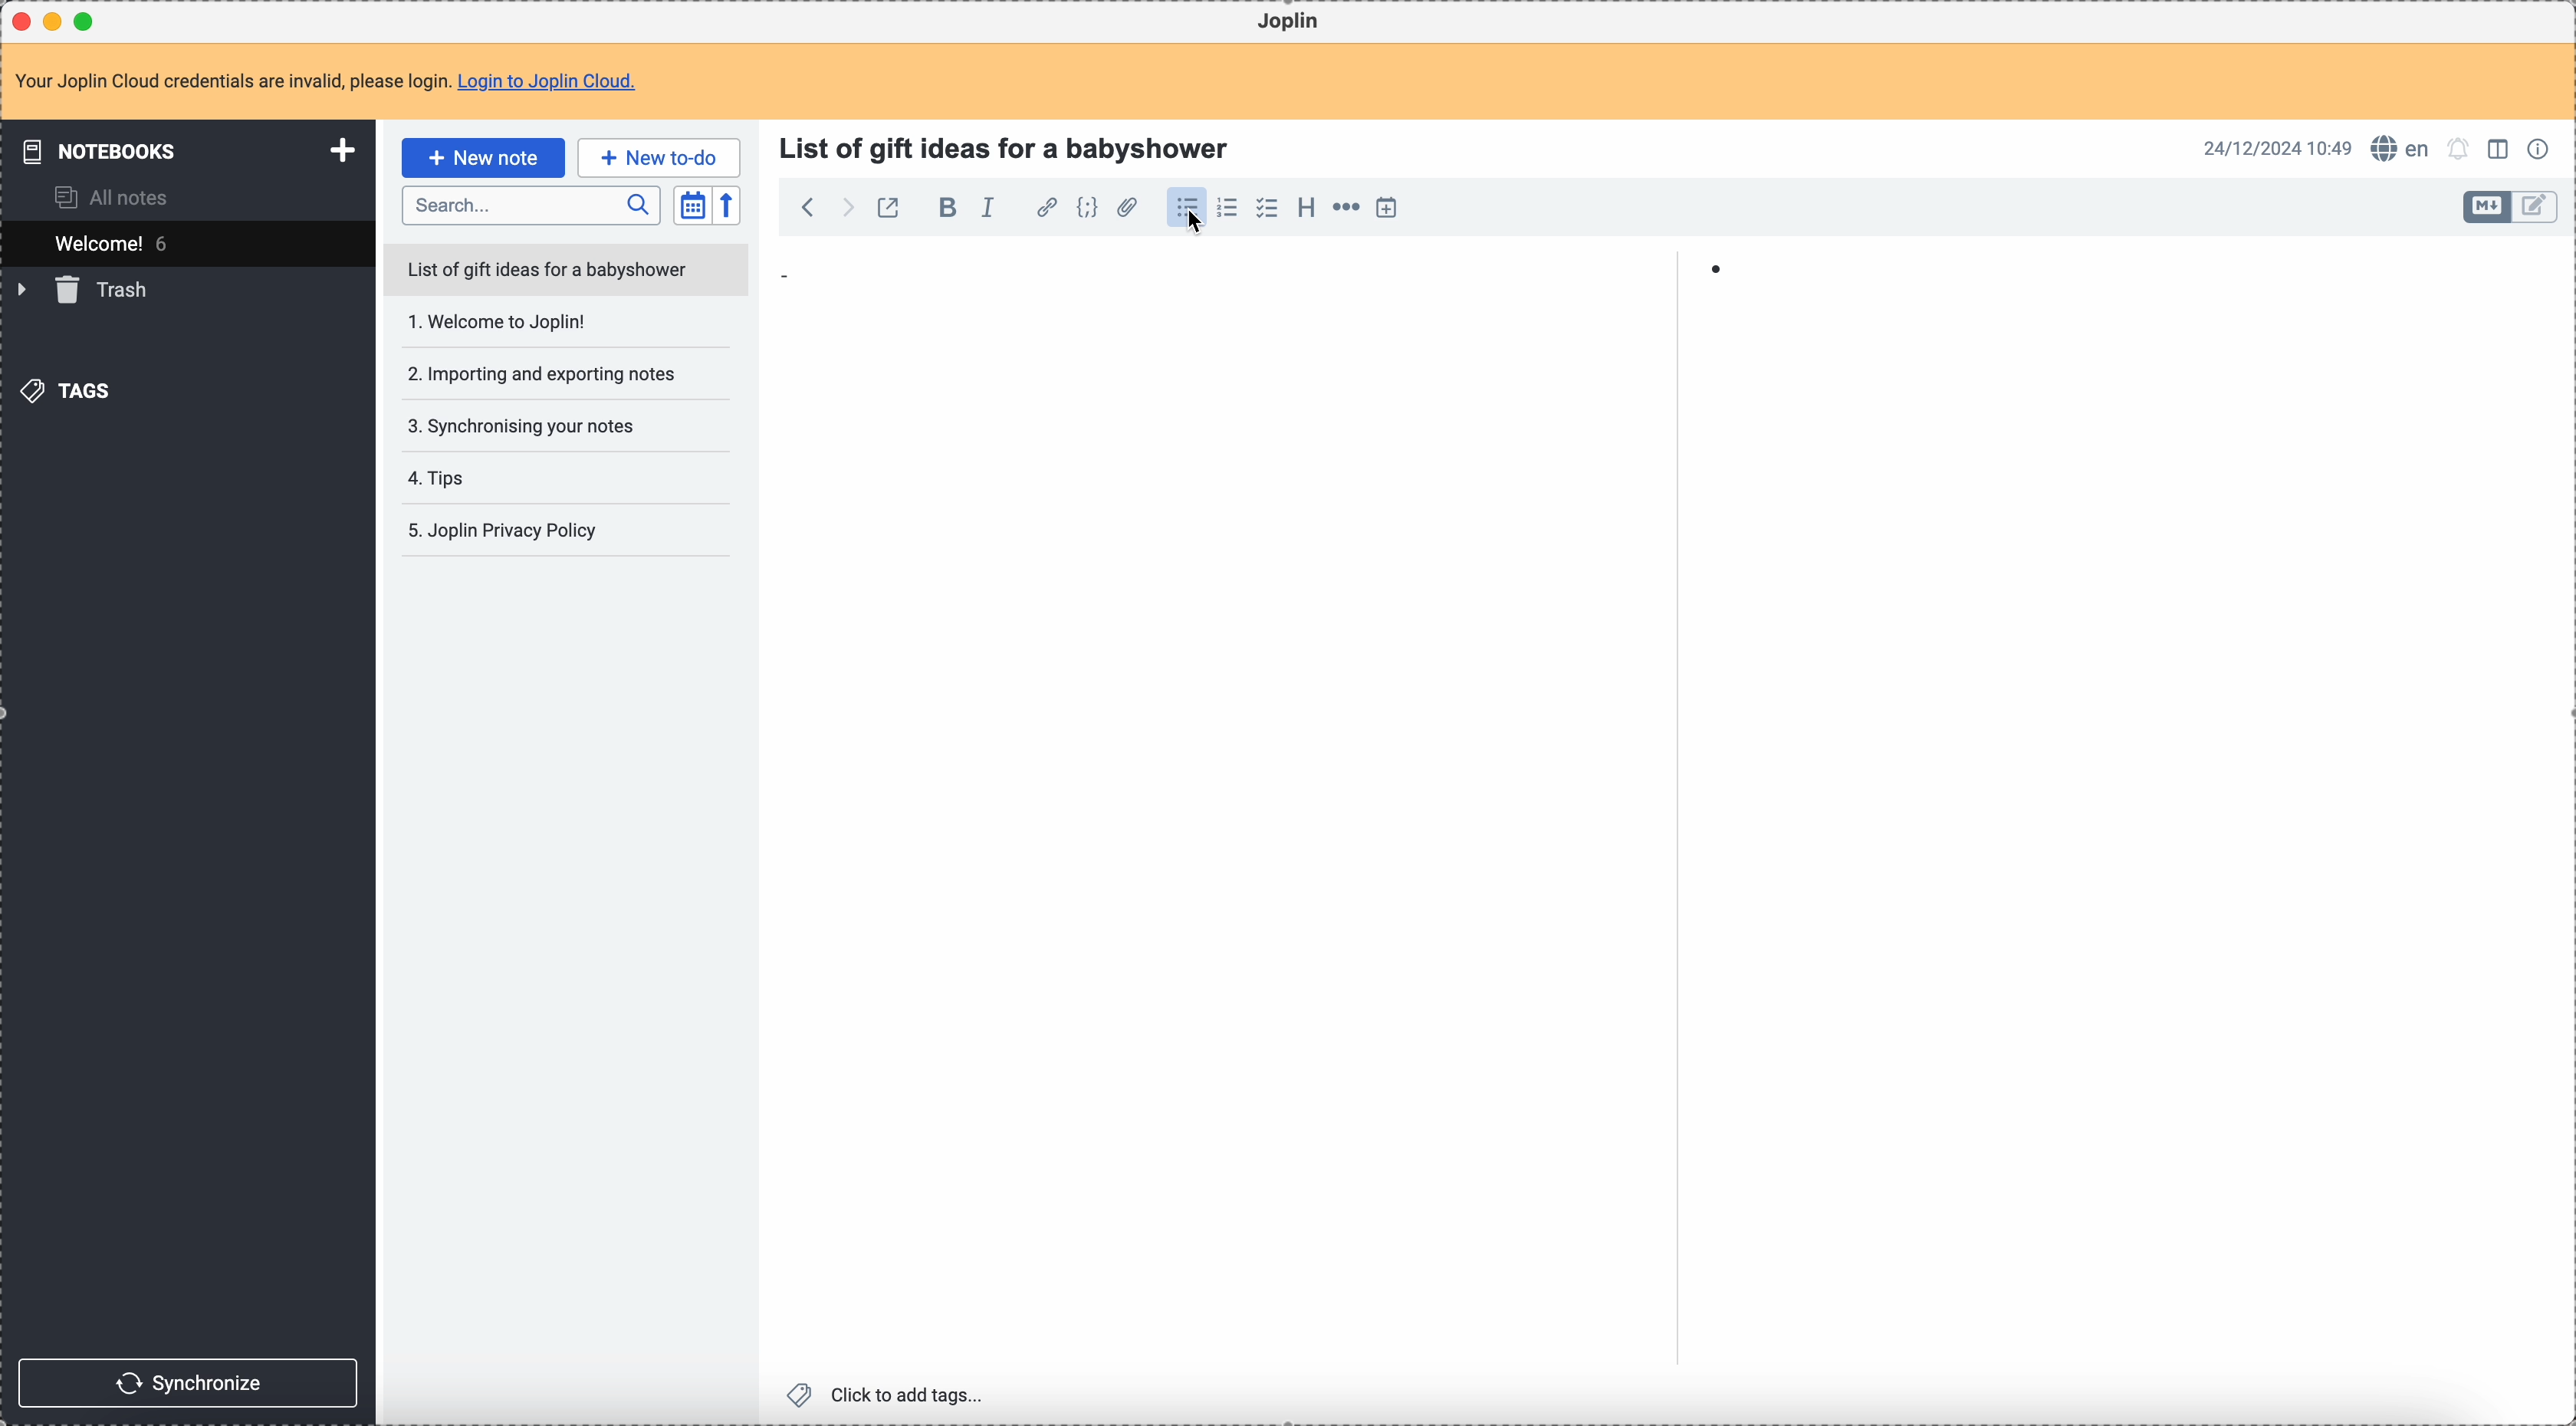 Image resolution: width=2576 pixels, height=1426 pixels. Describe the element at coordinates (180, 152) in the screenshot. I see `notebooks` at that location.